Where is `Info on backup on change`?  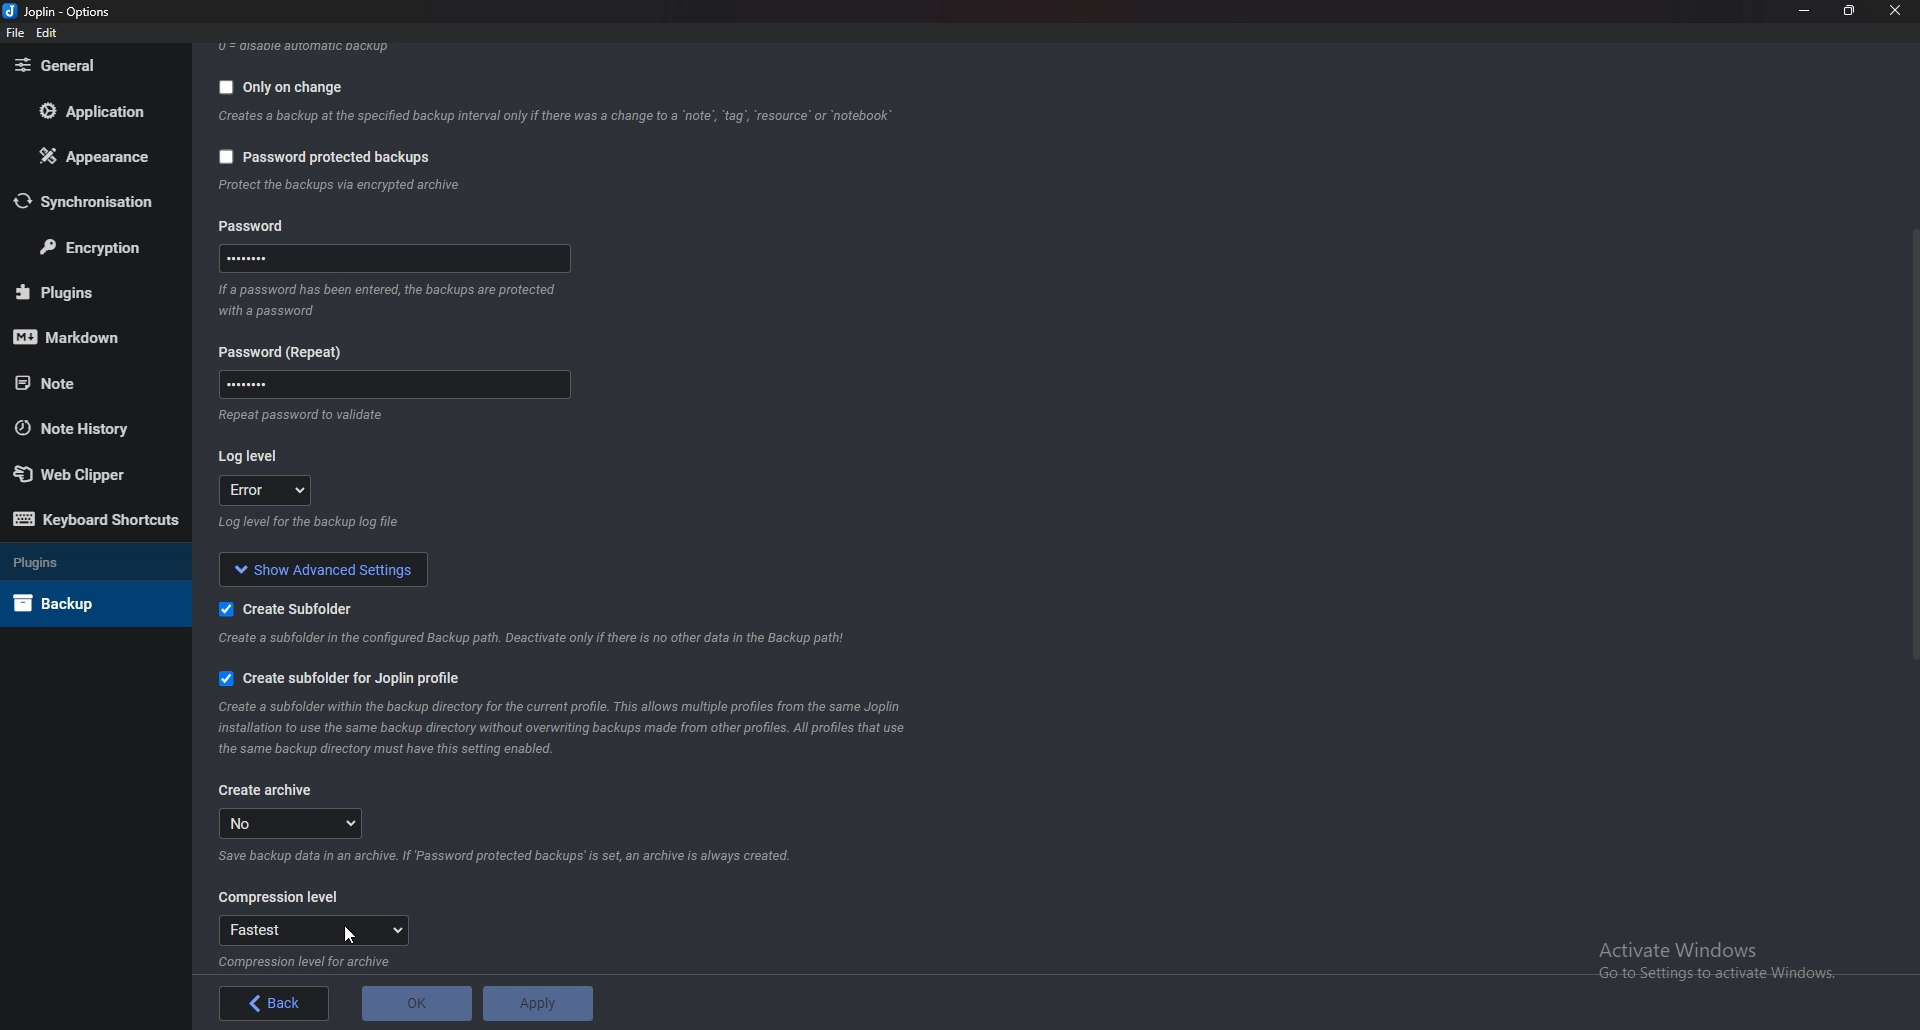 Info on backup on change is located at coordinates (553, 119).